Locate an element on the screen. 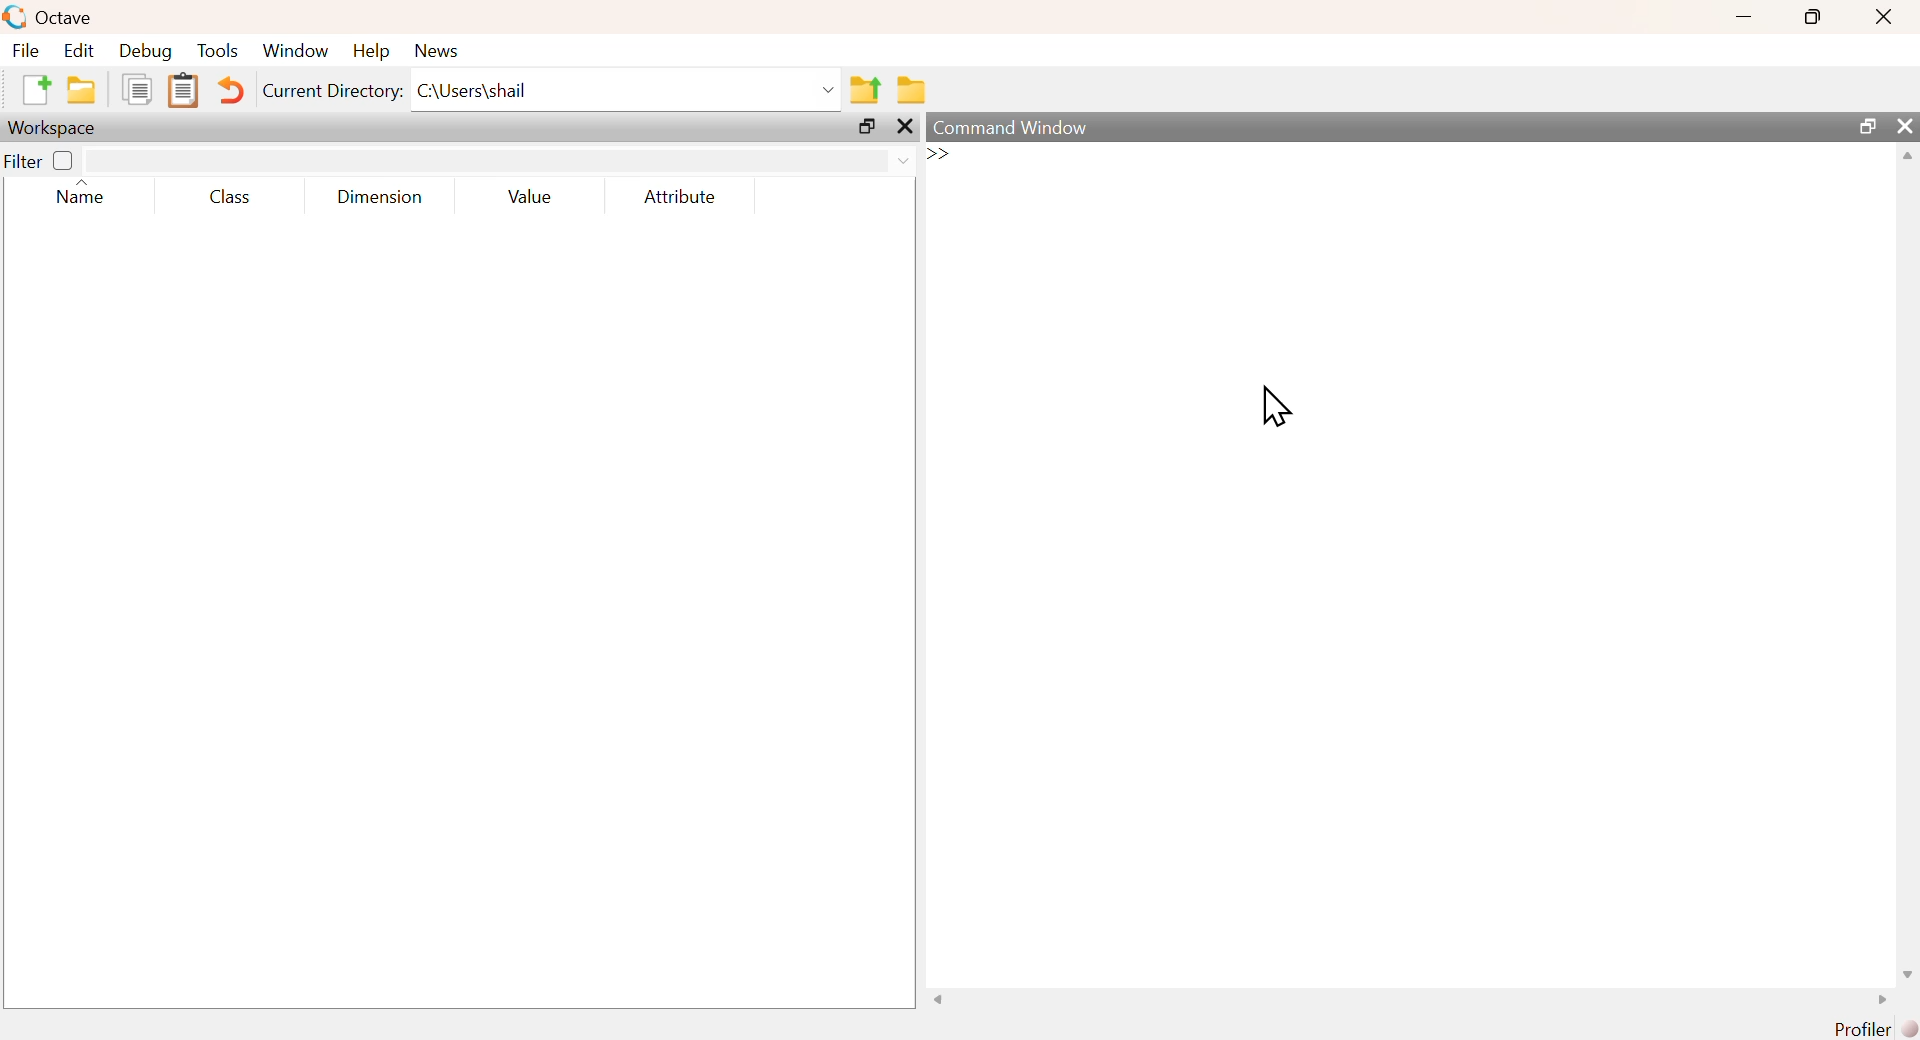  Filter is located at coordinates (40, 159).